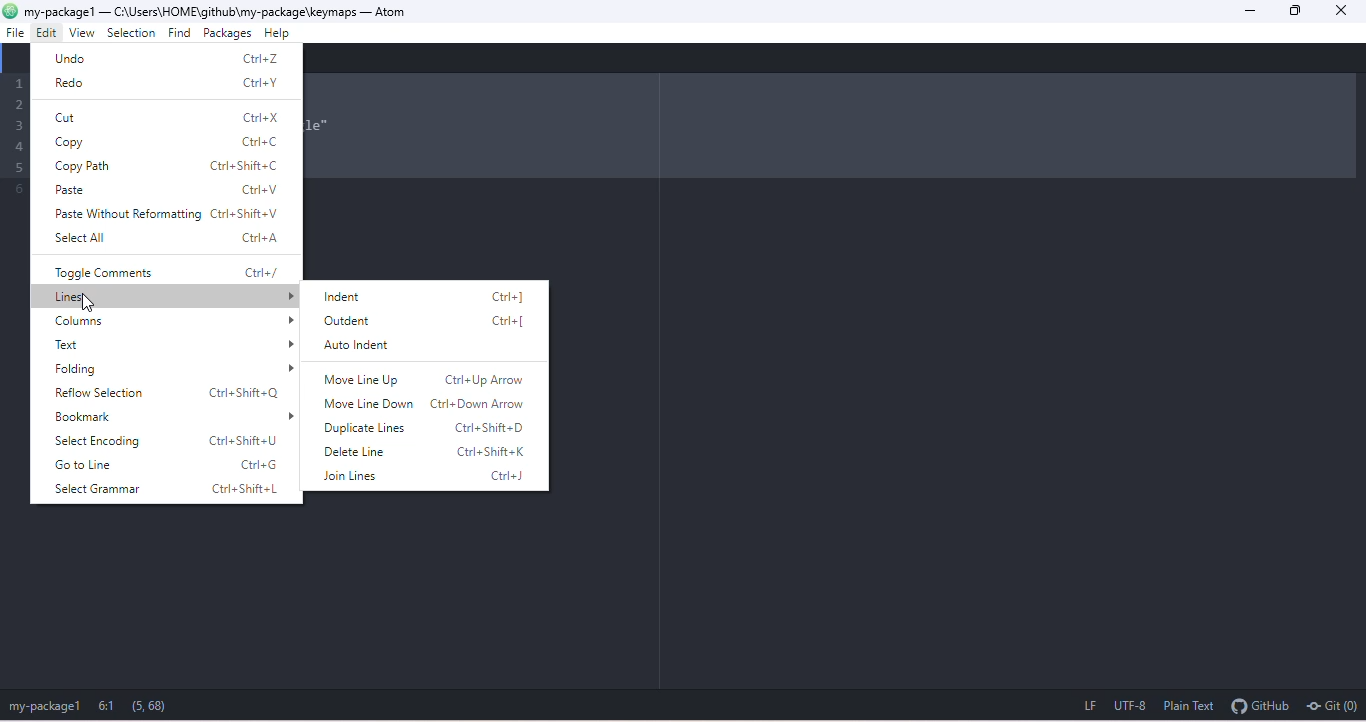  Describe the element at coordinates (1261, 708) in the screenshot. I see `git hub` at that location.